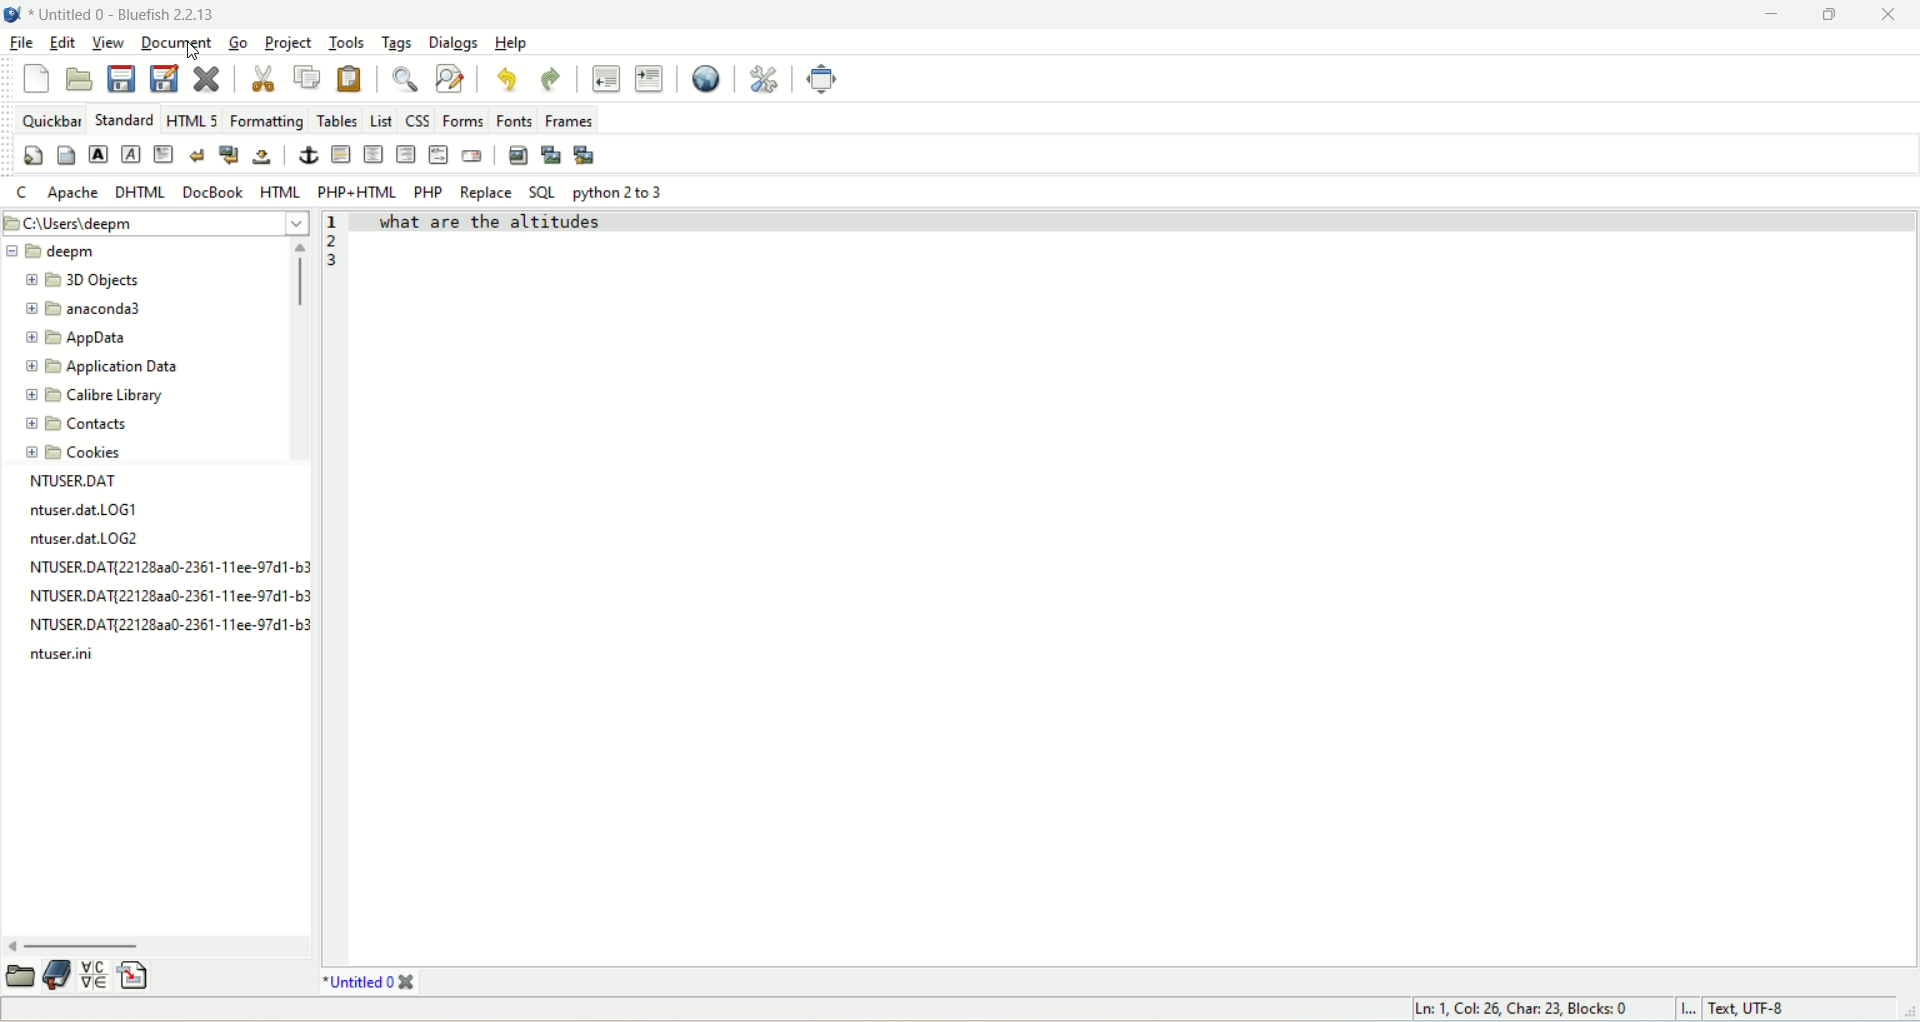 This screenshot has height=1022, width=1920. Describe the element at coordinates (552, 159) in the screenshot. I see `insert thumbnail` at that location.